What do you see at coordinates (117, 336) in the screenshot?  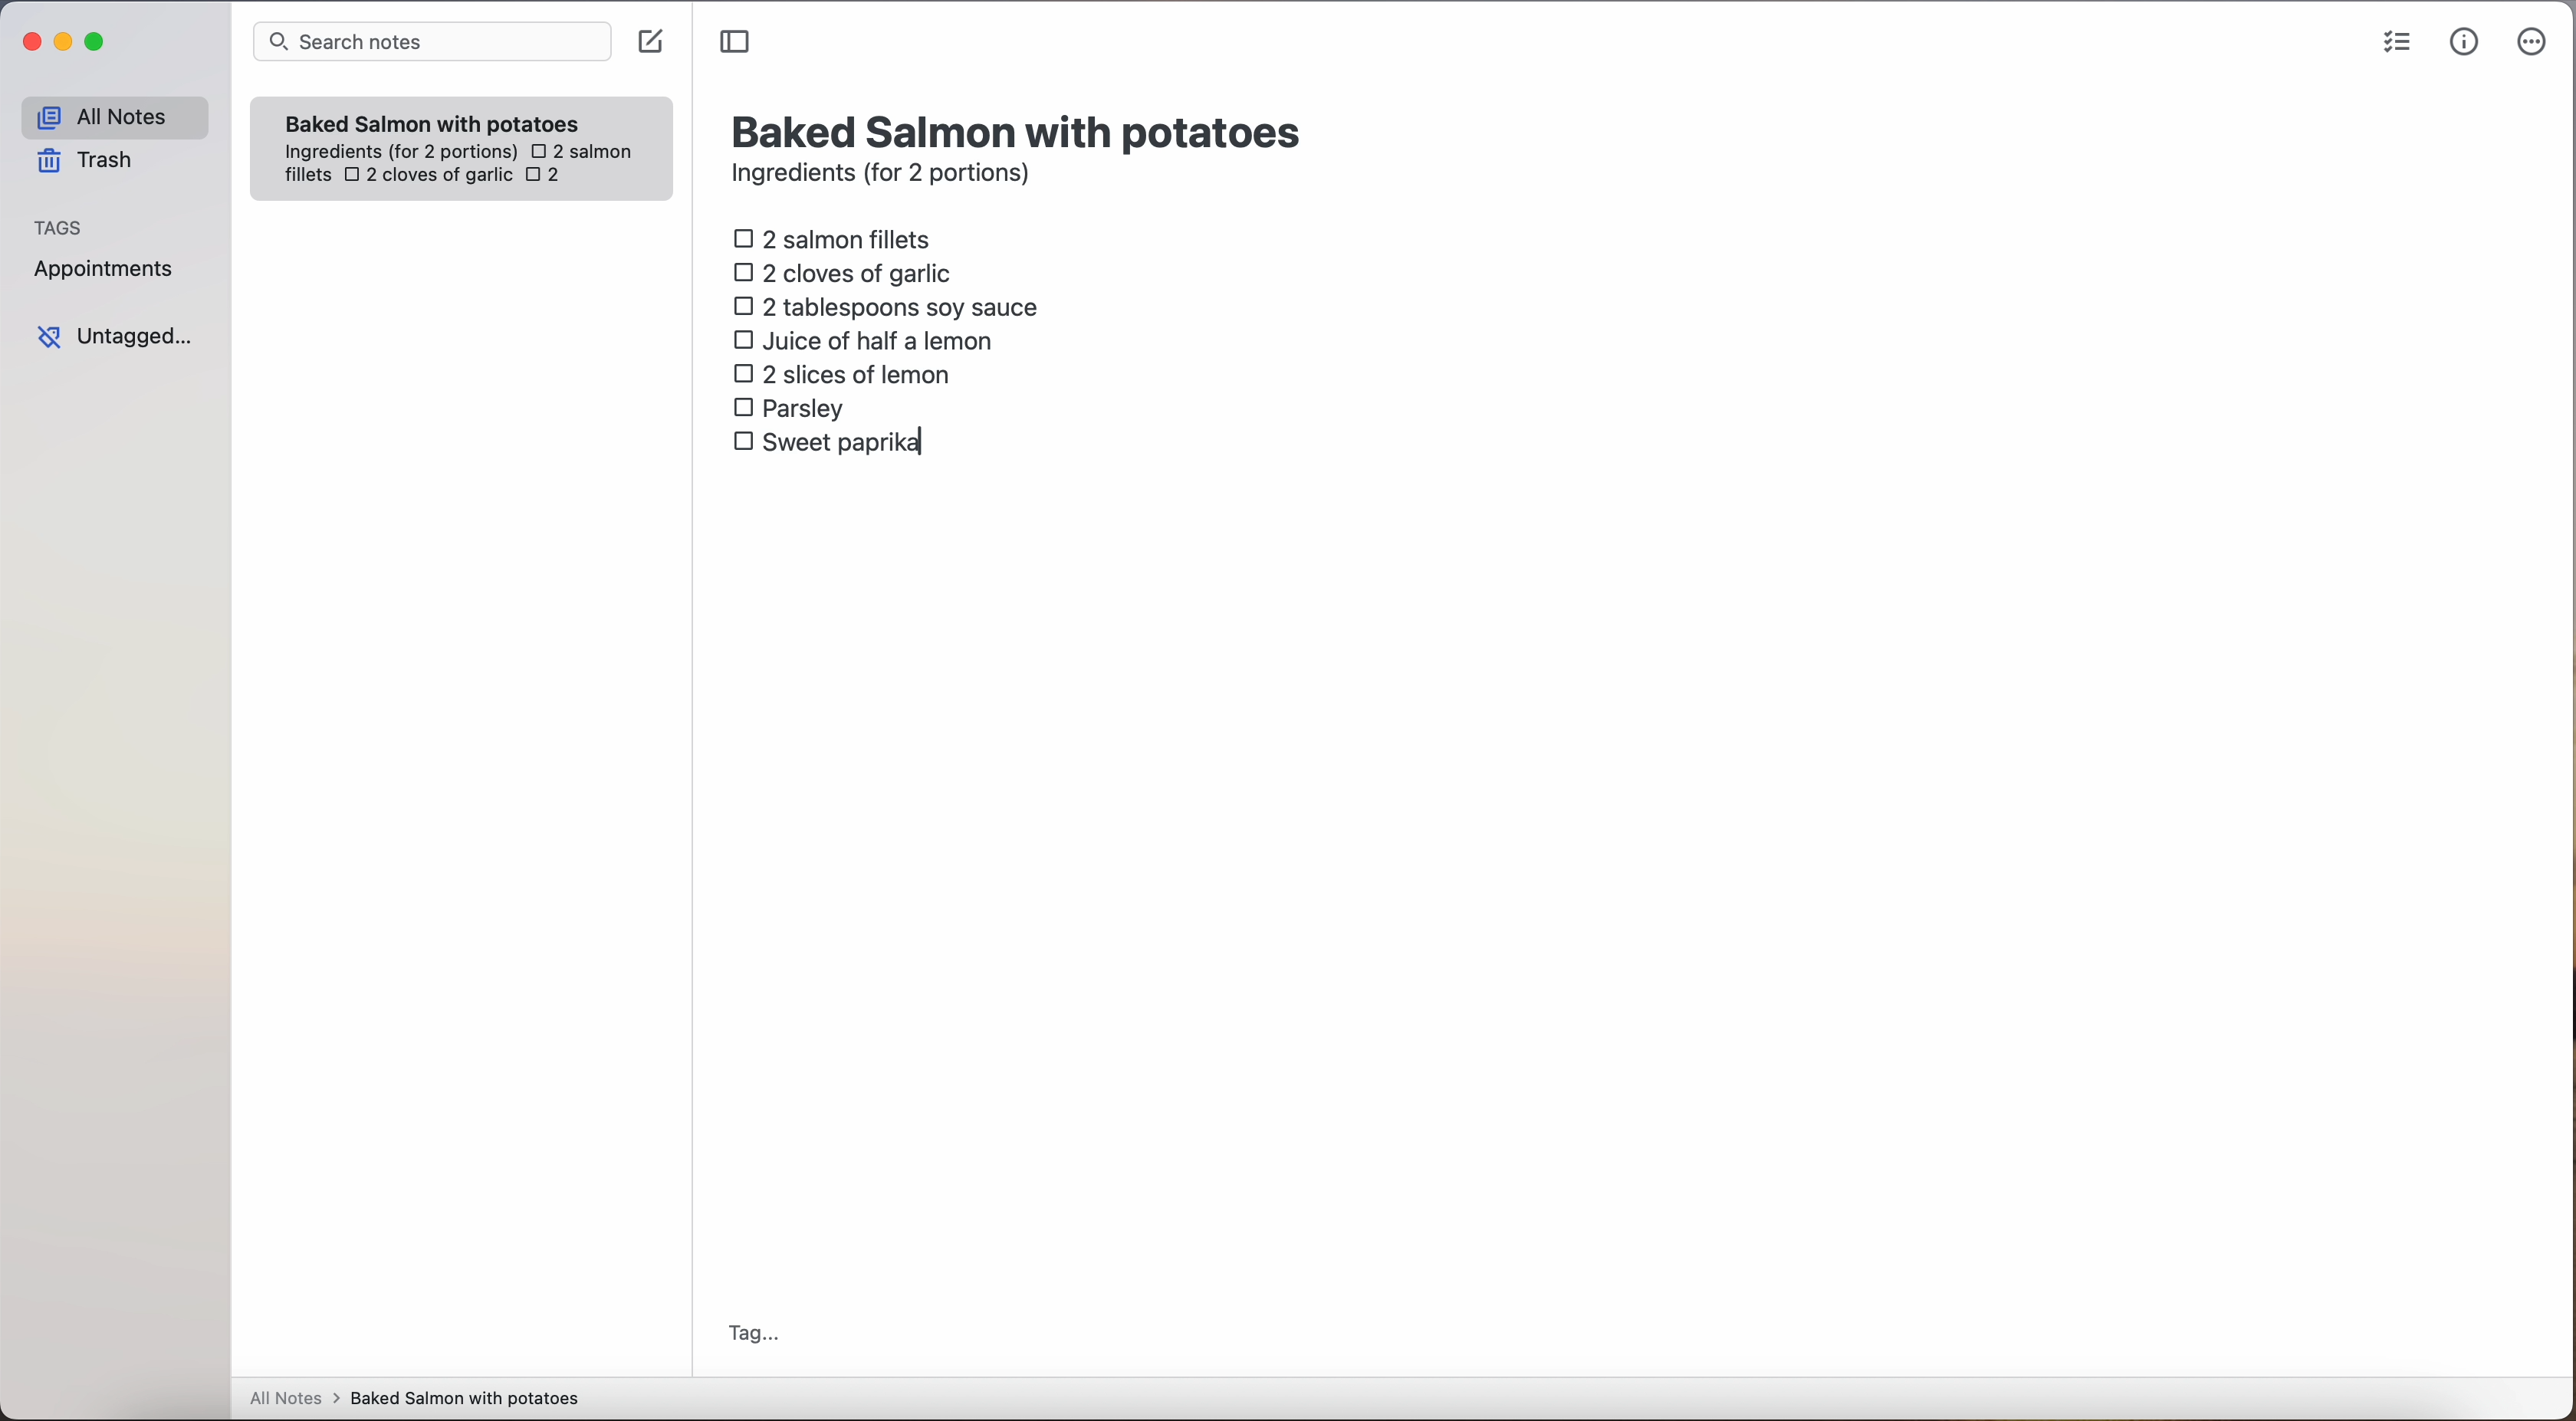 I see `untagged` at bounding box center [117, 336].